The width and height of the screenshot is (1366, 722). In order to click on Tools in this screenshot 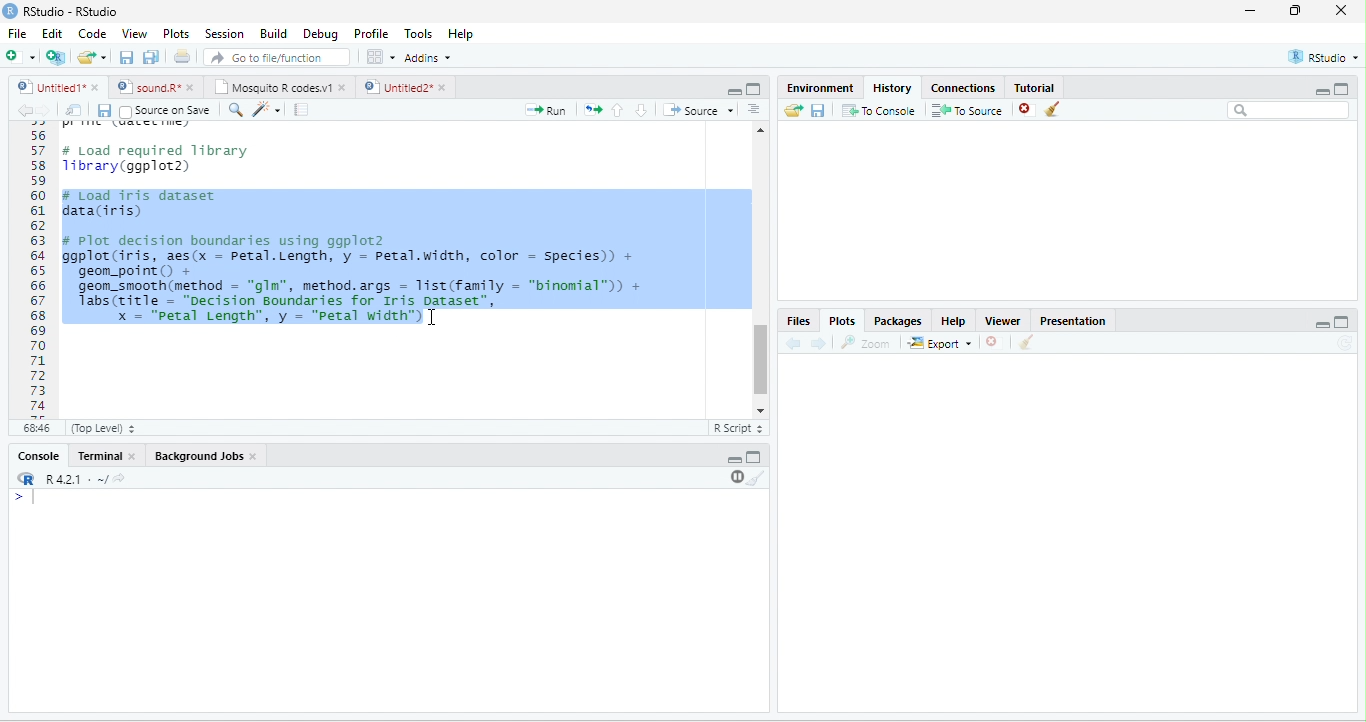, I will do `click(420, 34)`.